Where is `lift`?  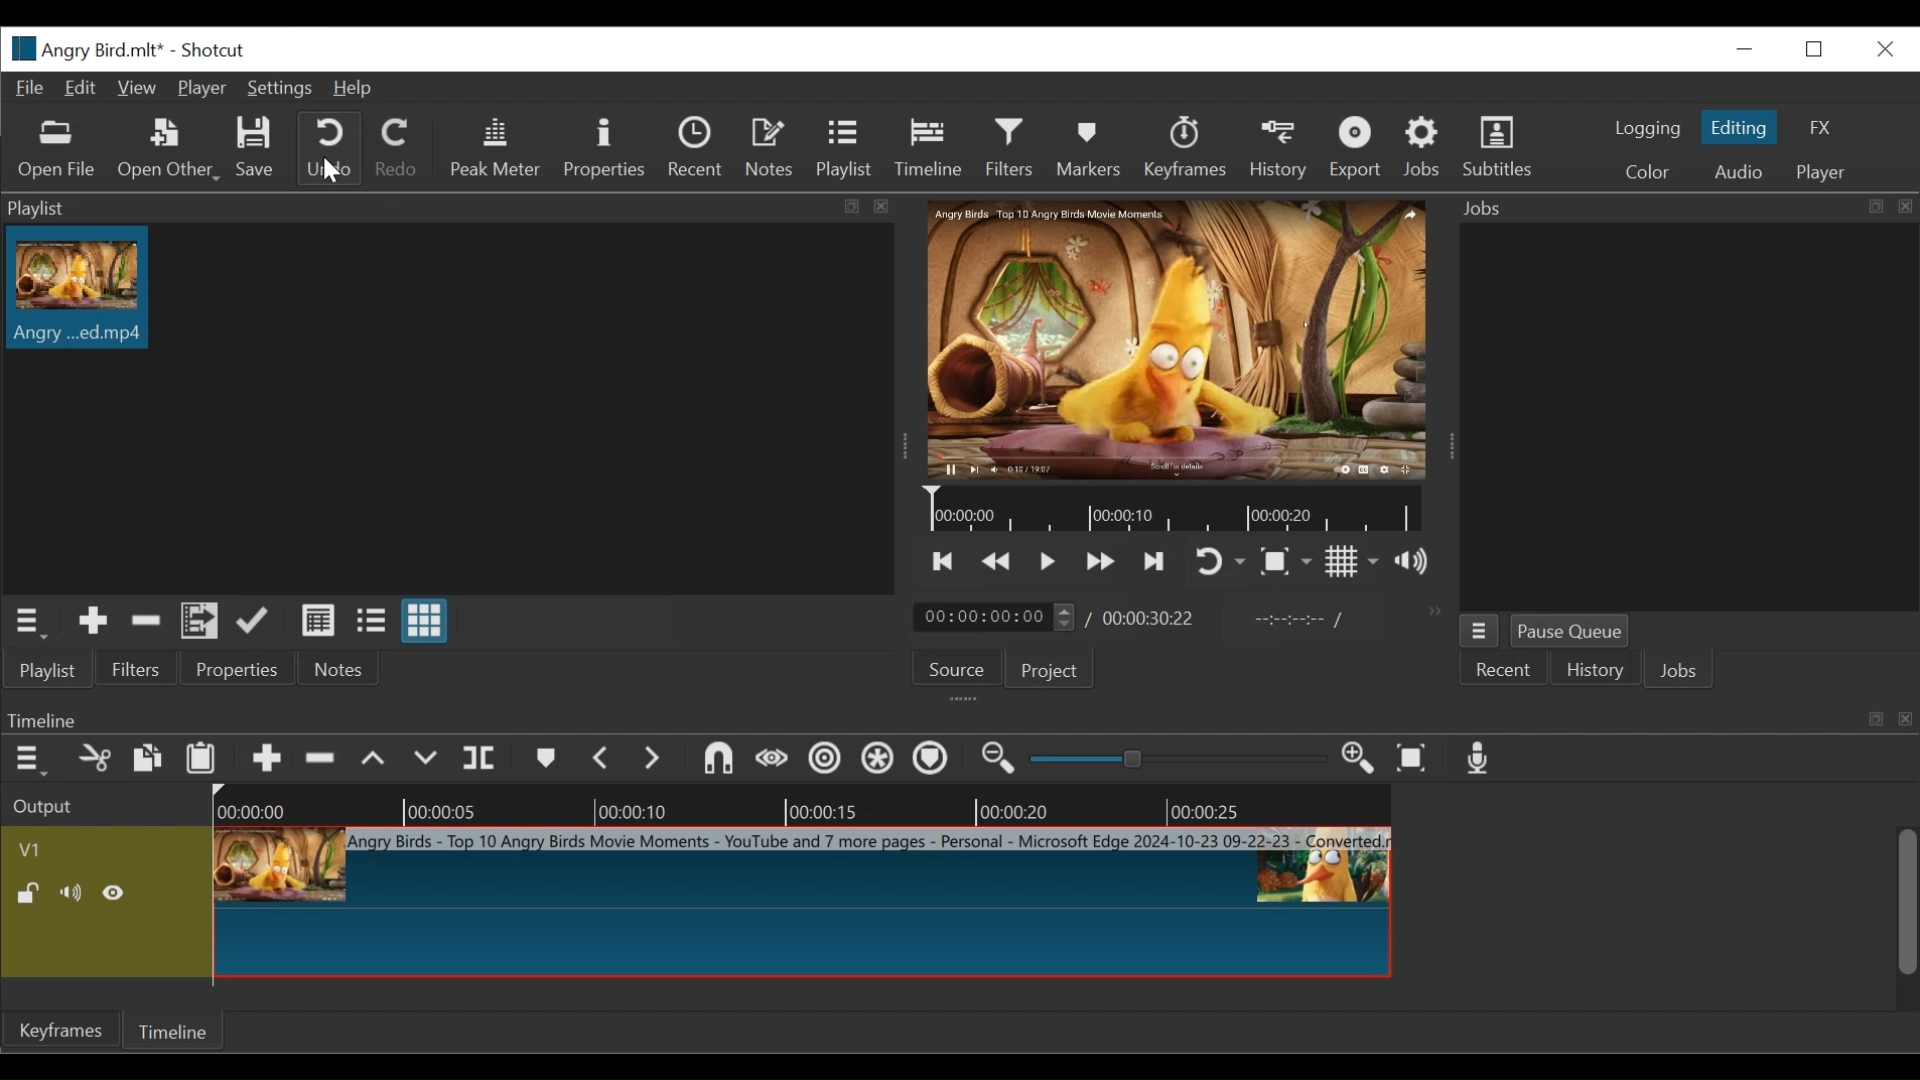 lift is located at coordinates (373, 760).